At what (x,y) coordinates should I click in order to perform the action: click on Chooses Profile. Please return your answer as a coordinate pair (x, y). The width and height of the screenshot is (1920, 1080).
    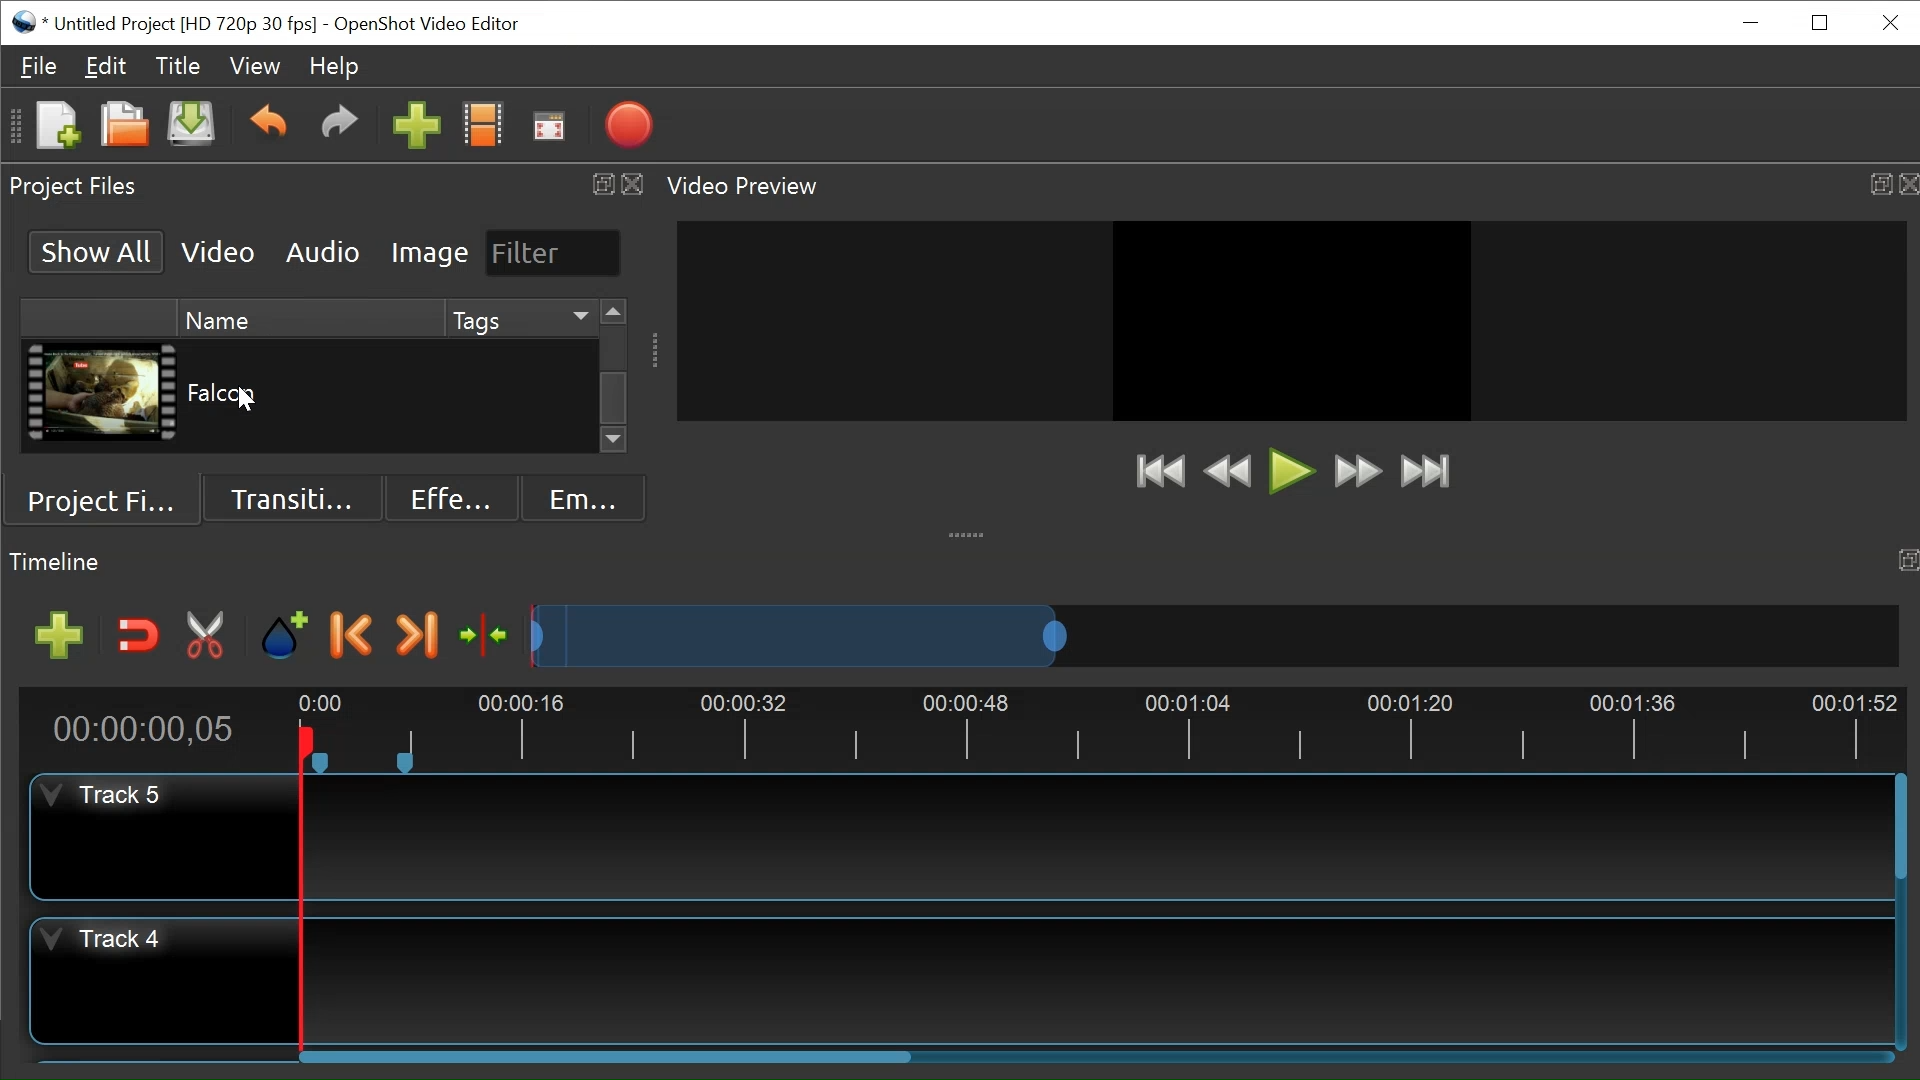
    Looking at the image, I should click on (487, 127).